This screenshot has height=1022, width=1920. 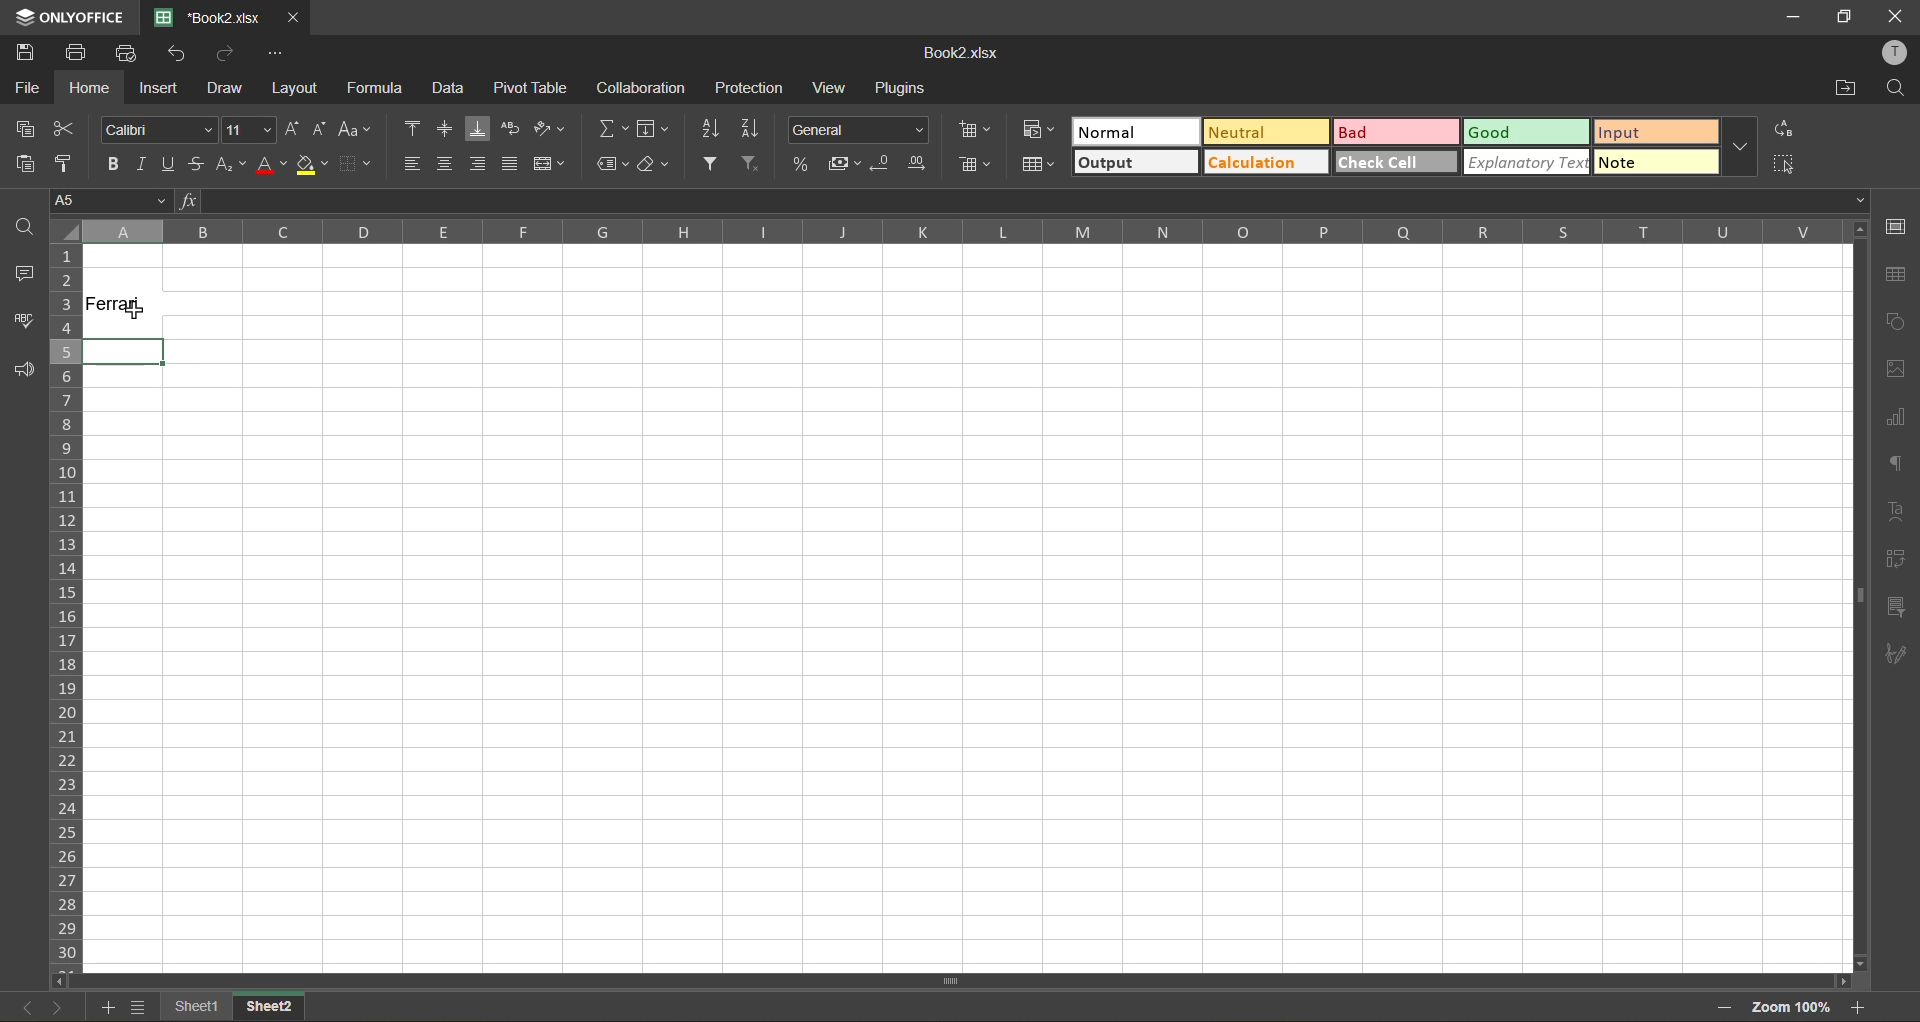 I want to click on file name, so click(x=207, y=16).